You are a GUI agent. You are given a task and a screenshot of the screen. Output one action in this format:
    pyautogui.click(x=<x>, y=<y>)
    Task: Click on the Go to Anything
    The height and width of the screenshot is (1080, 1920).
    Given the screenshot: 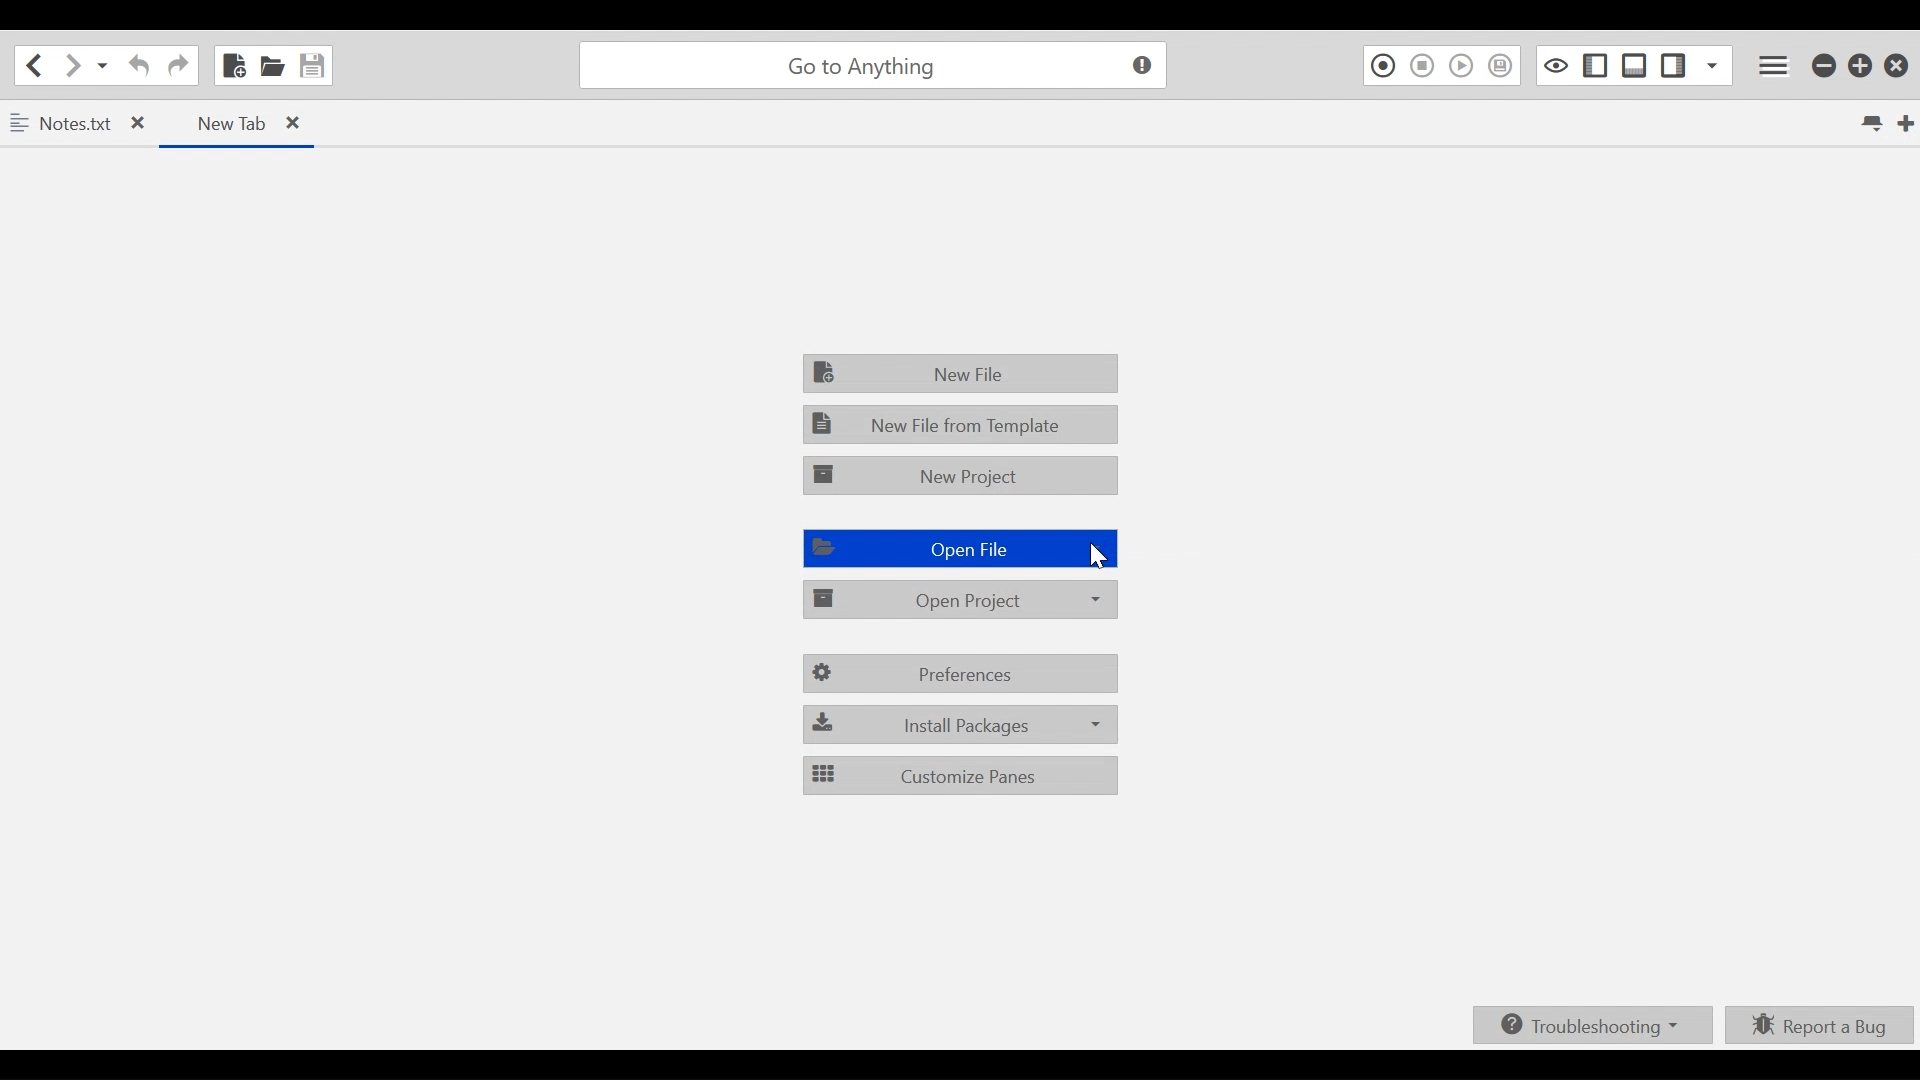 What is the action you would take?
    pyautogui.click(x=878, y=66)
    